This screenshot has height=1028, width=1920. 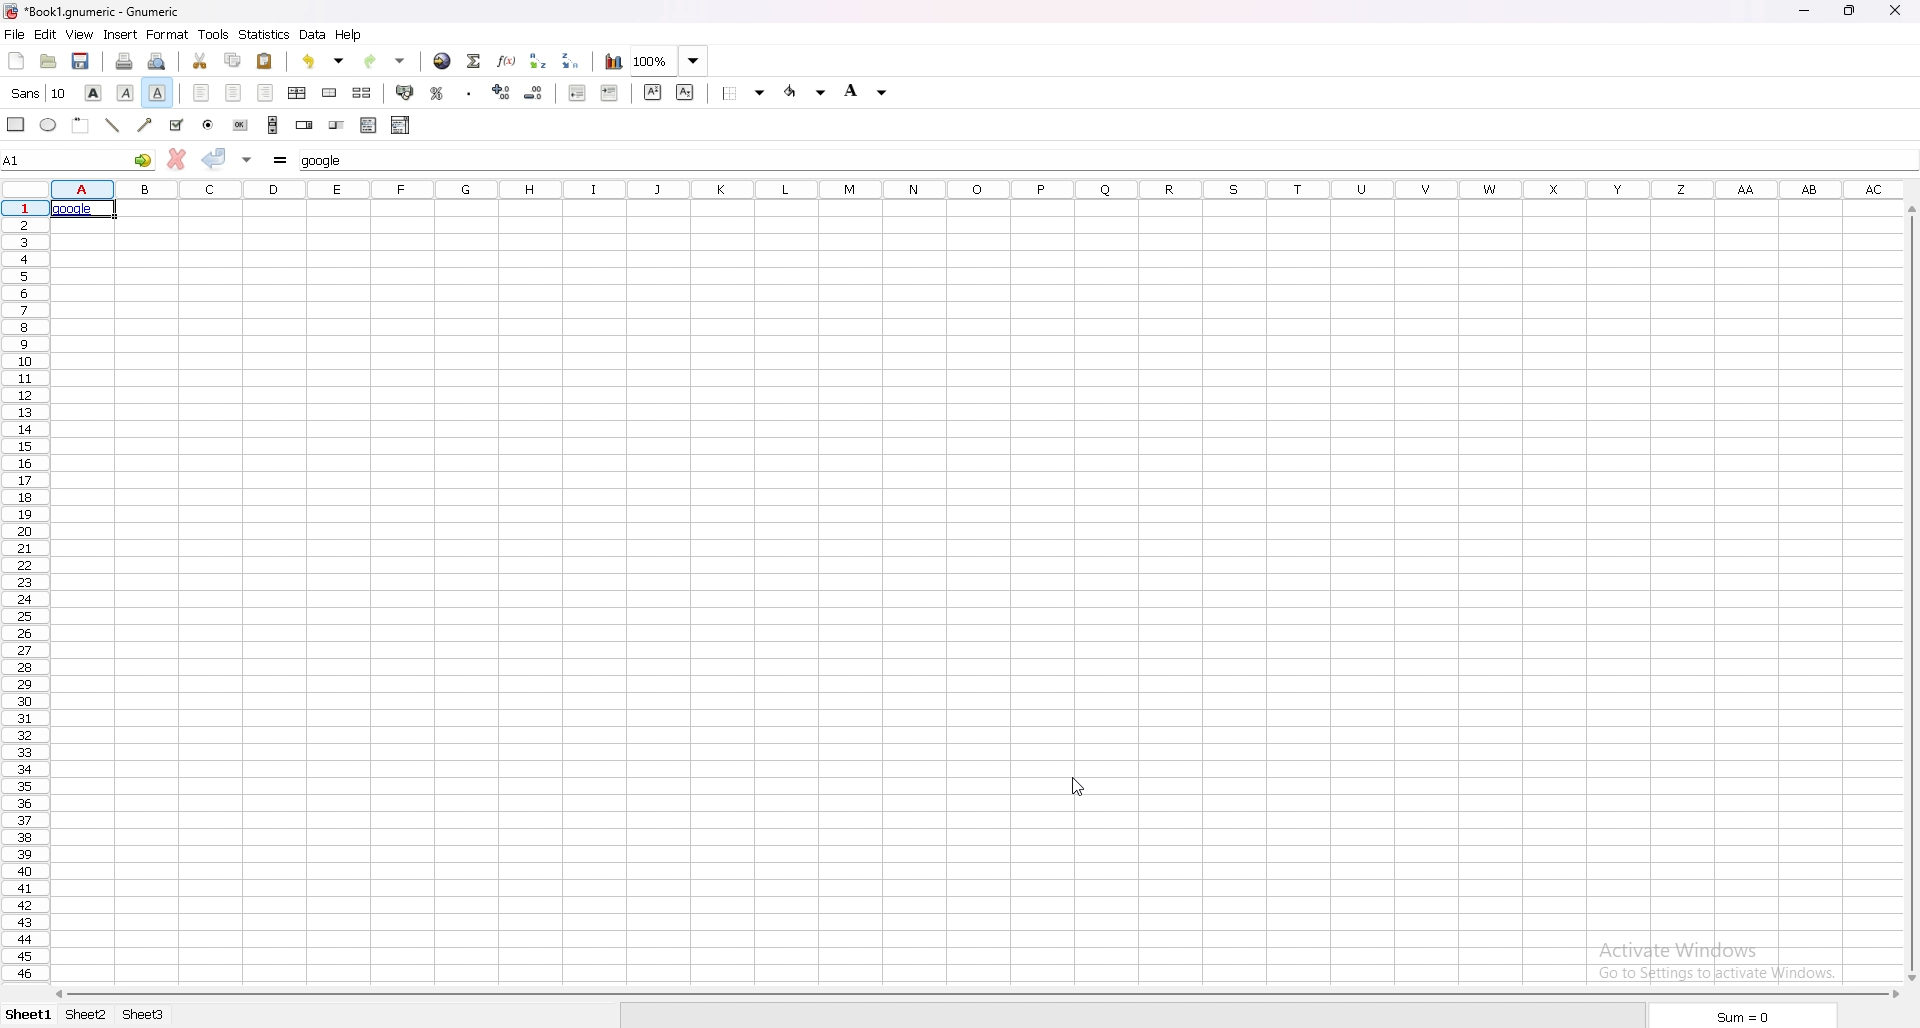 What do you see at coordinates (177, 125) in the screenshot?
I see `tickbox` at bounding box center [177, 125].